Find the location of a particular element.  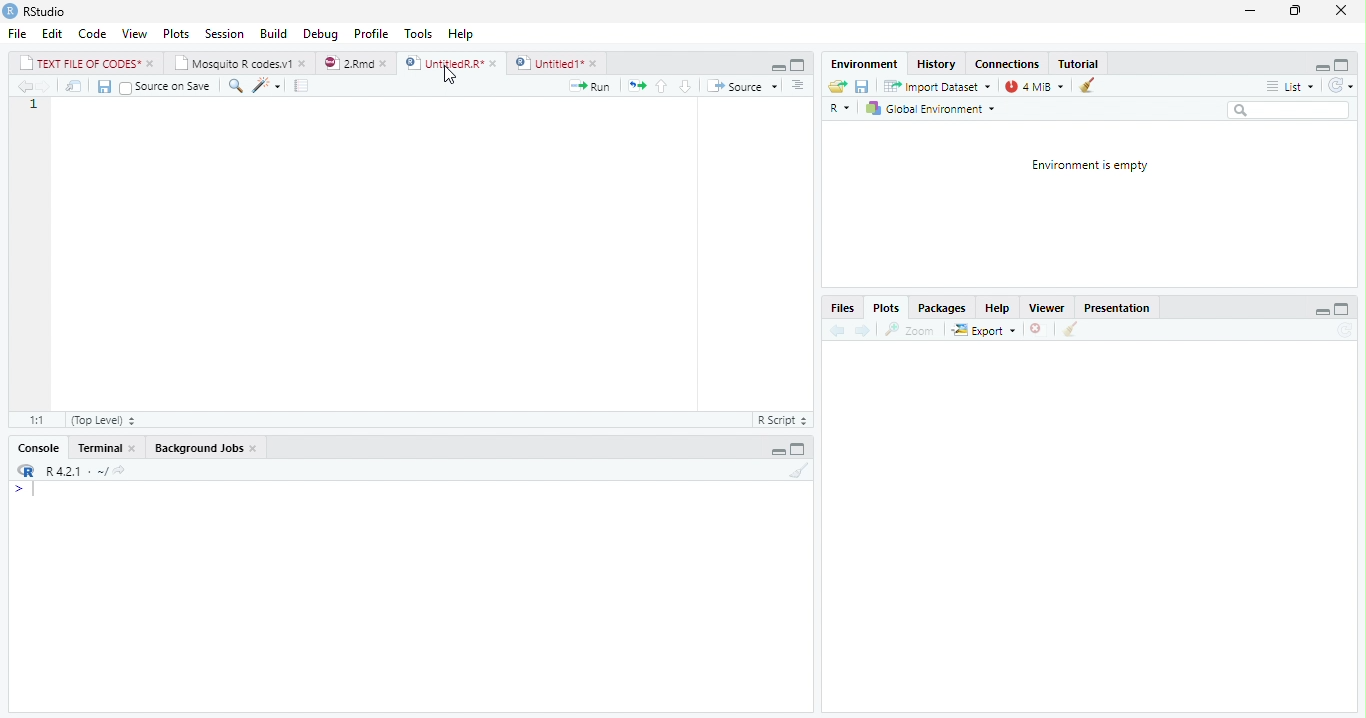

File is located at coordinates (15, 35).